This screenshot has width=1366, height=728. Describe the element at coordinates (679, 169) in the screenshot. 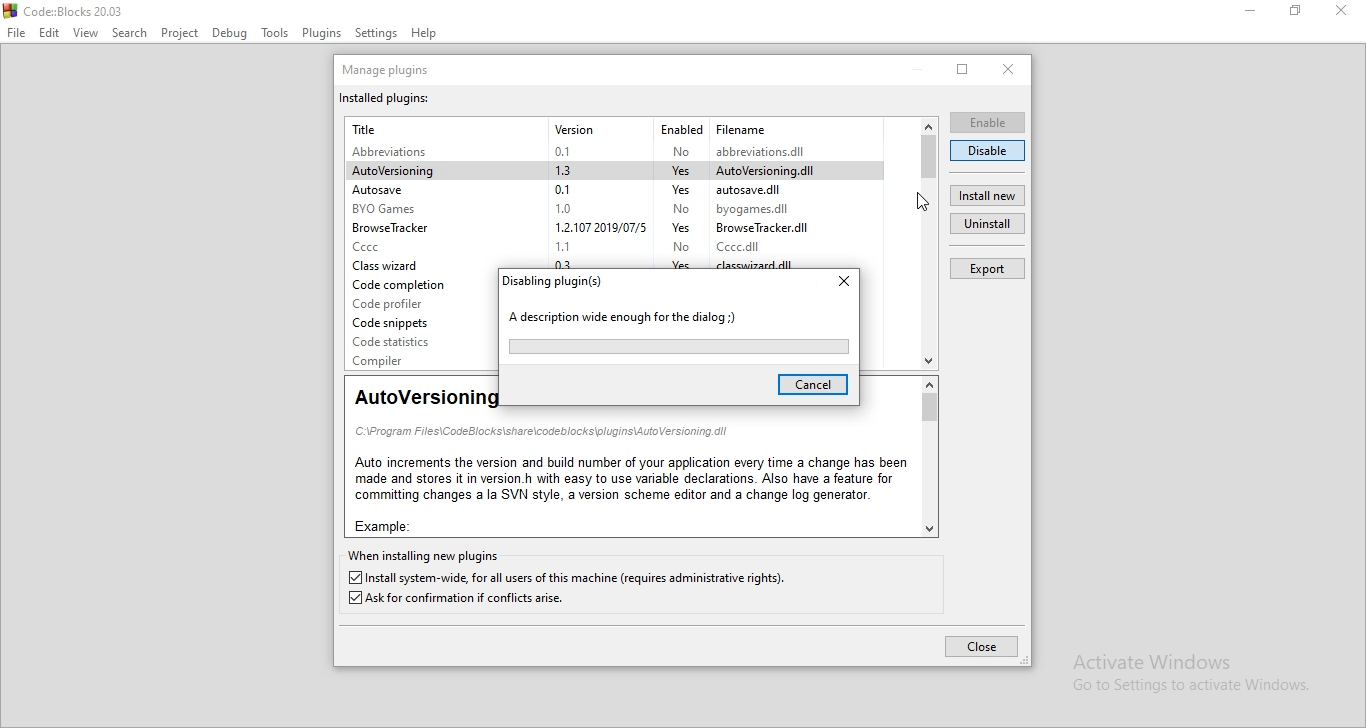

I see `yes` at that location.